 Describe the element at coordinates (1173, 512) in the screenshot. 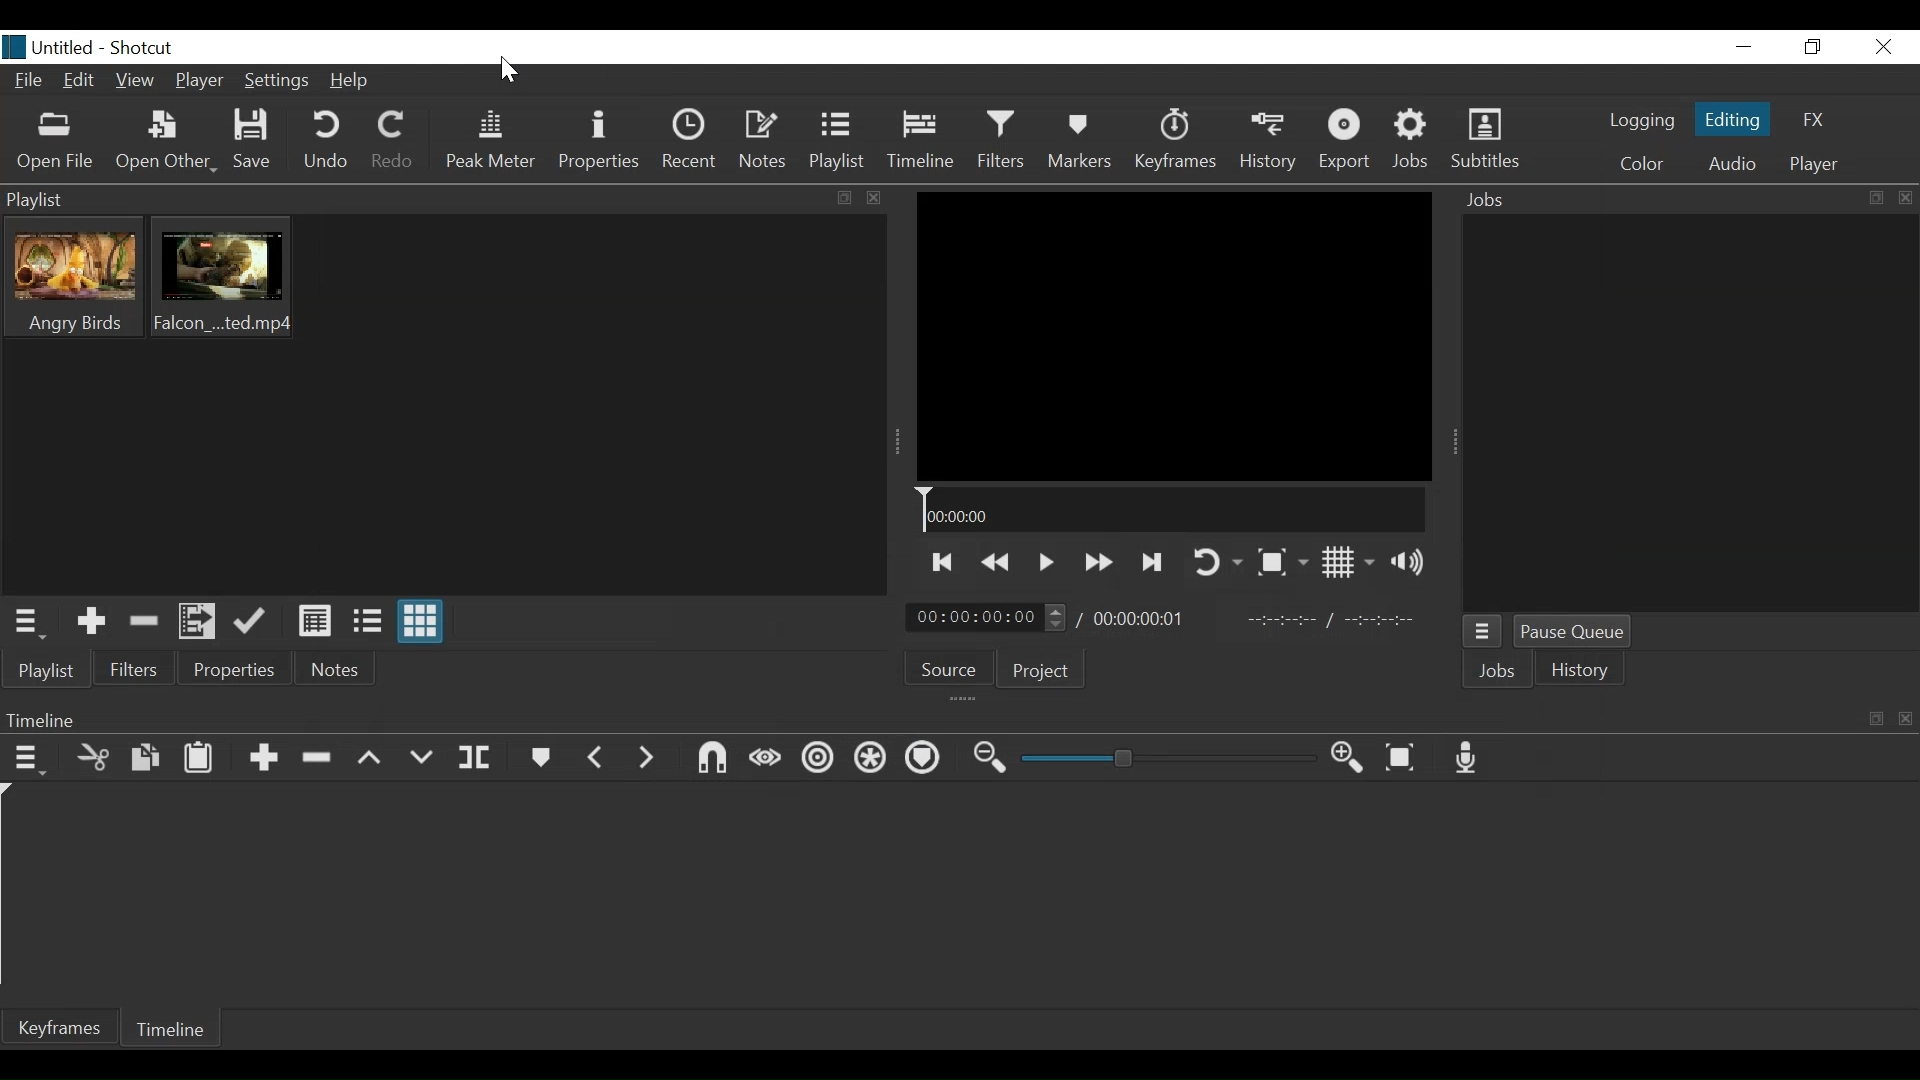

I see `Timeline` at that location.